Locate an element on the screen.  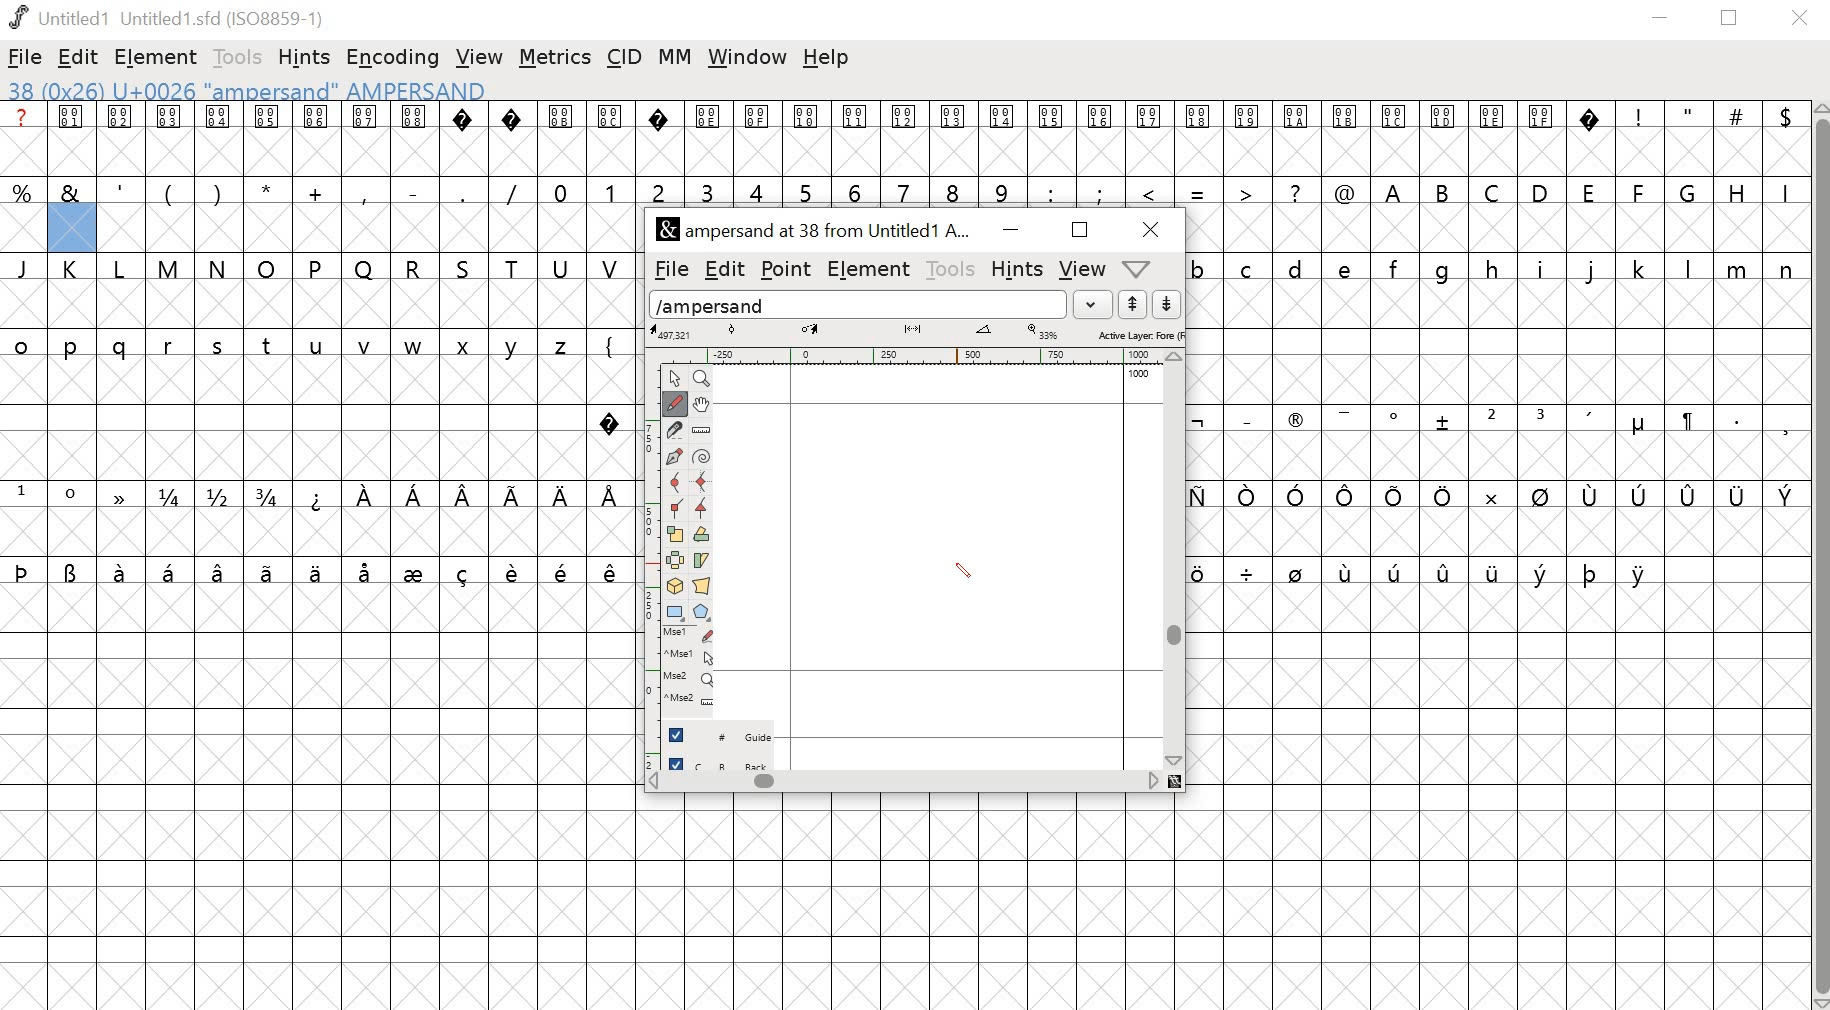
. is located at coordinates (461, 191).